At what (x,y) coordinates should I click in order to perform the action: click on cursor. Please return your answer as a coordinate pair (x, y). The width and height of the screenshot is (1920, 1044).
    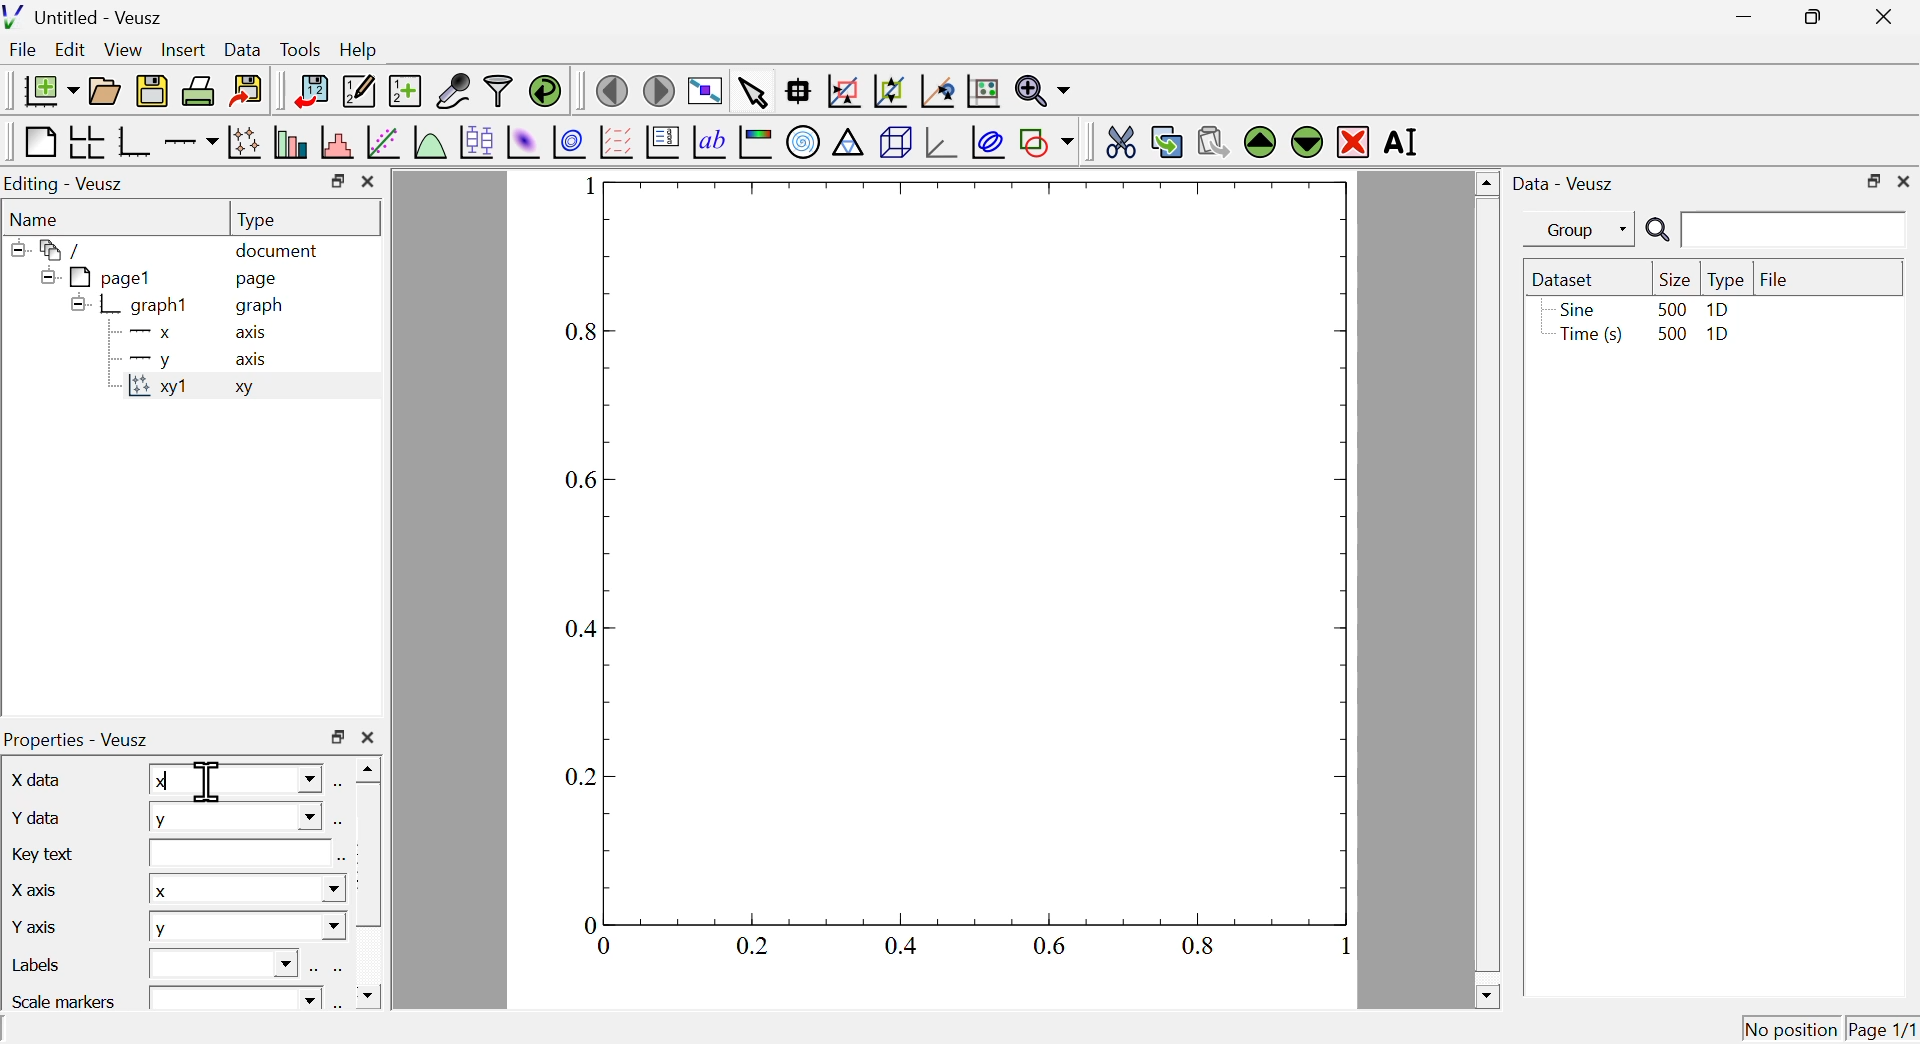
    Looking at the image, I should click on (207, 780).